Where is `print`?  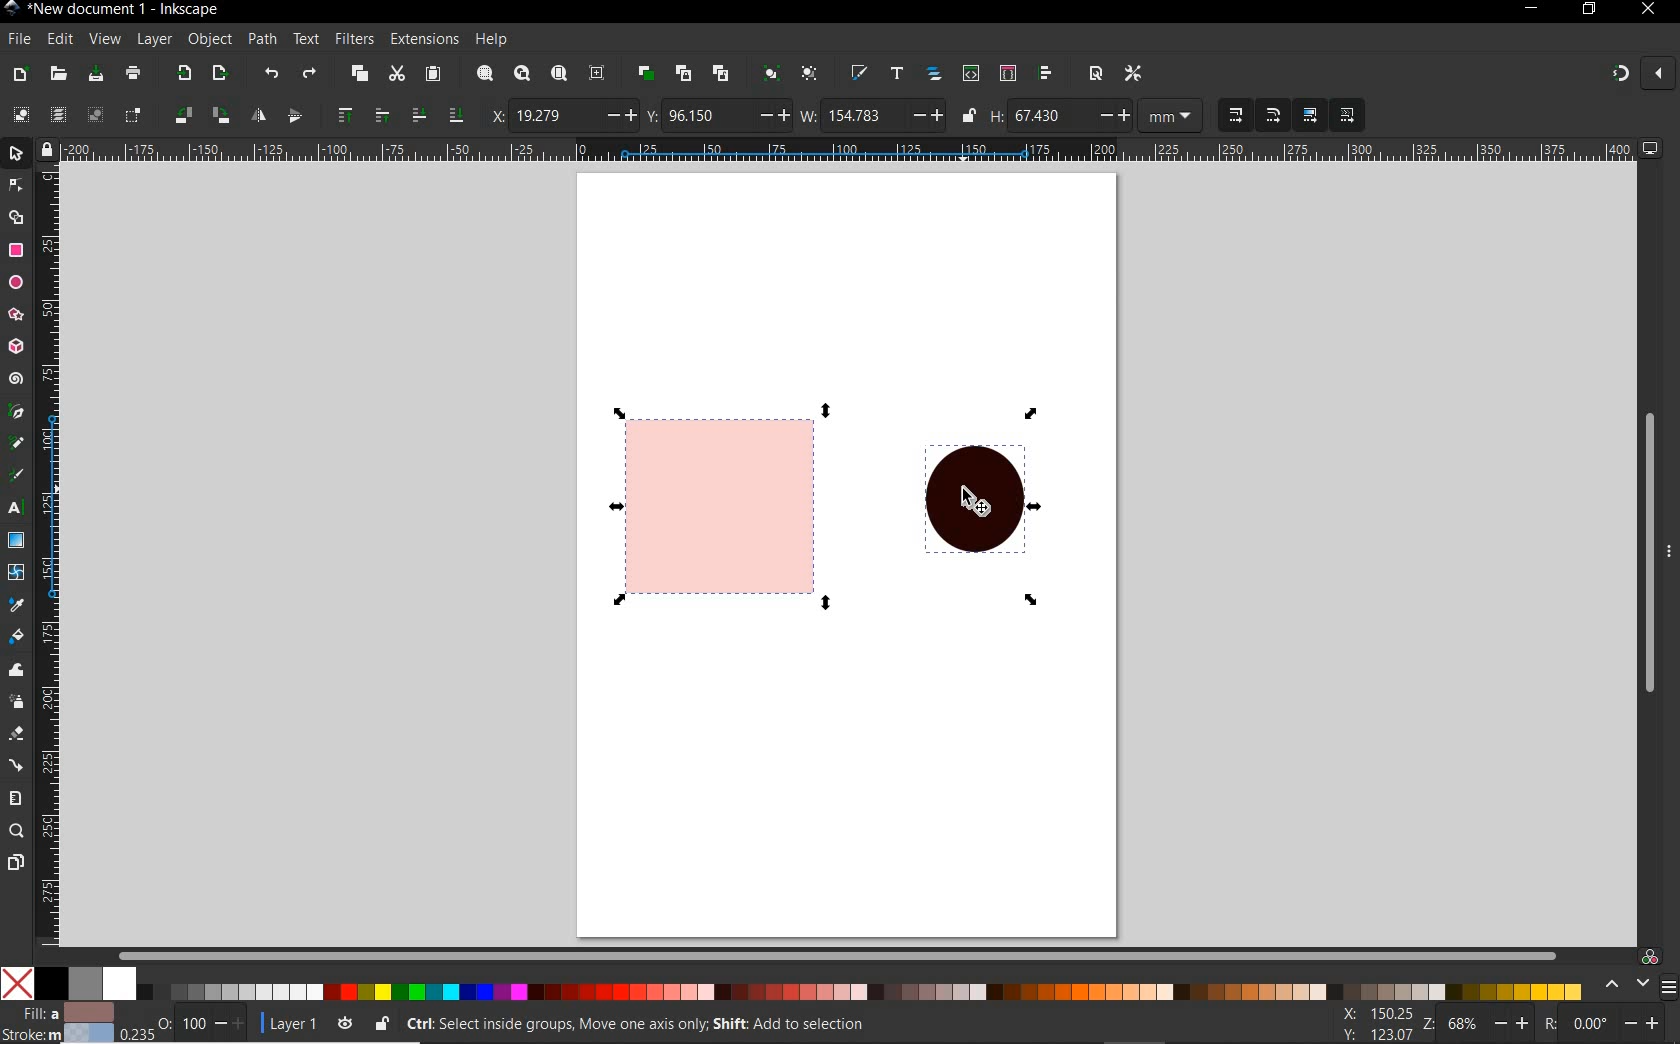
print is located at coordinates (134, 73).